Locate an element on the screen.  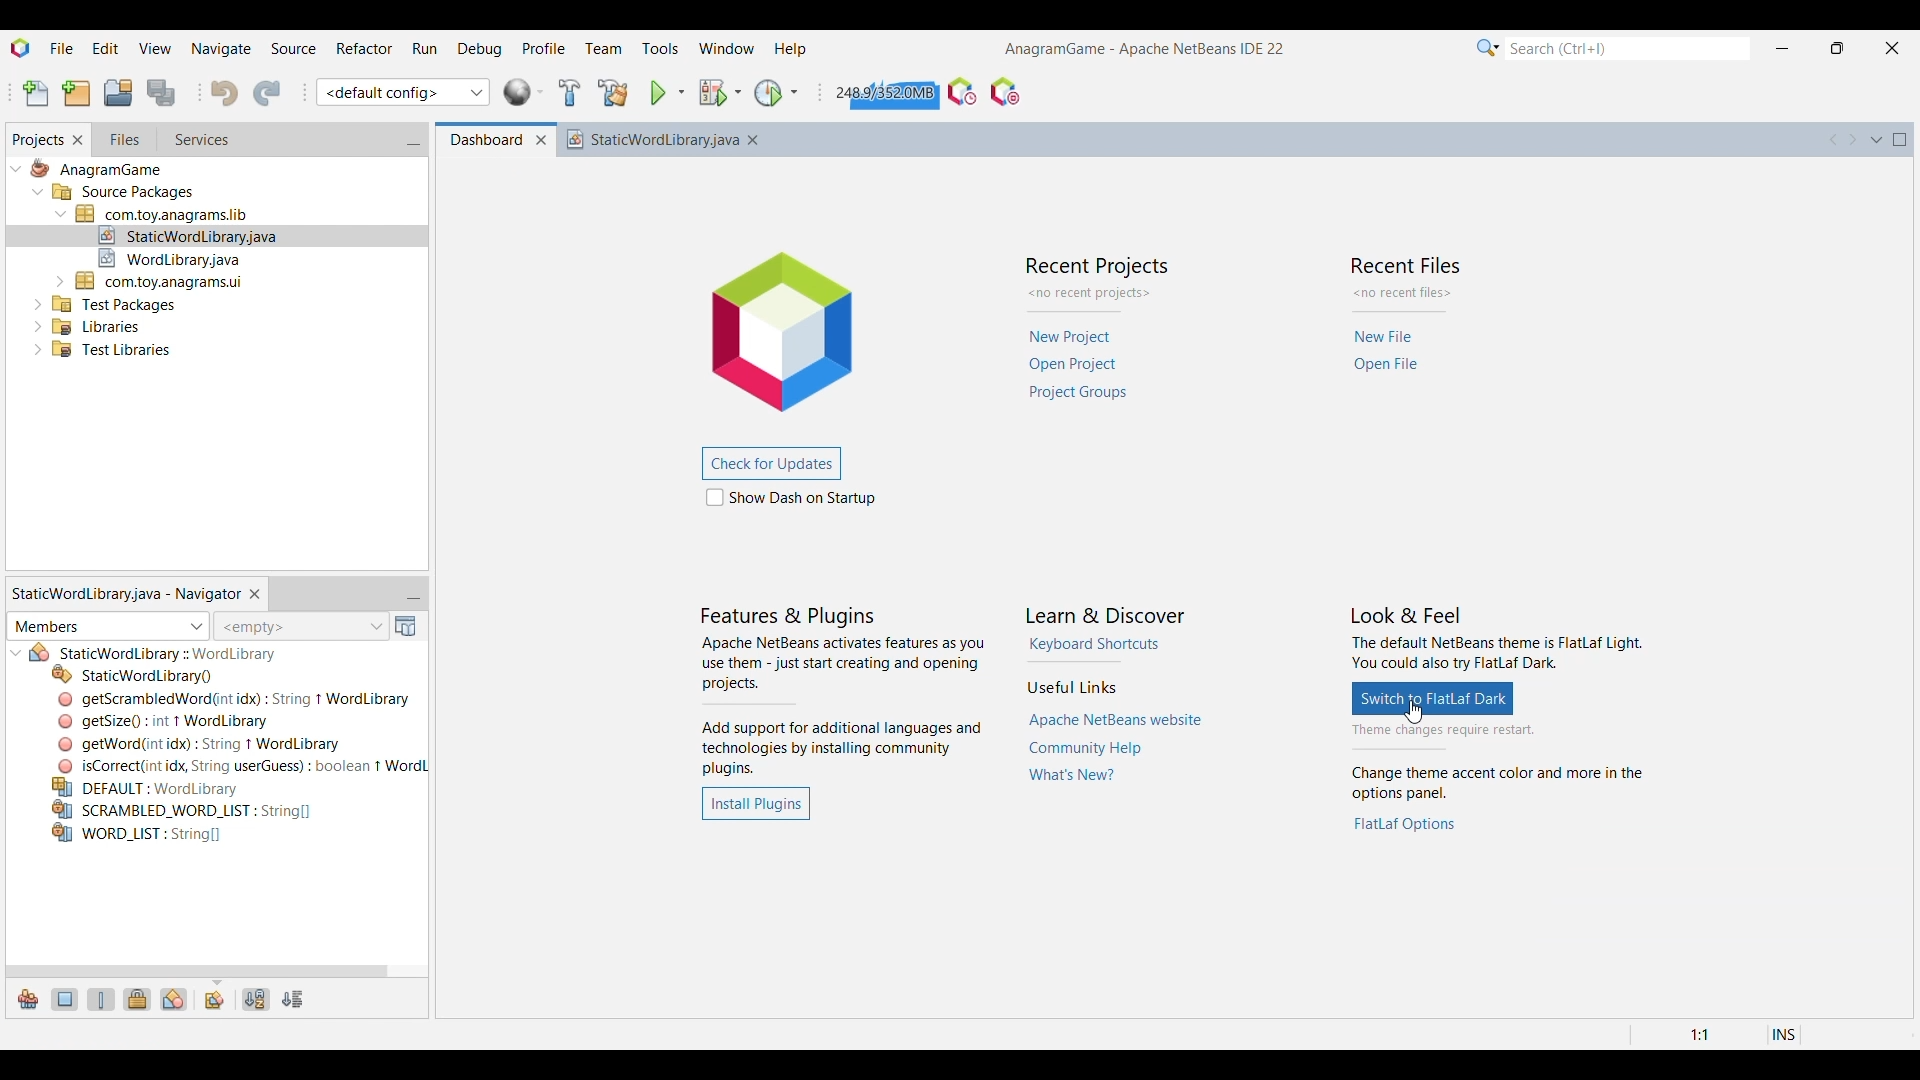
Minimize window group is located at coordinates (413, 595).